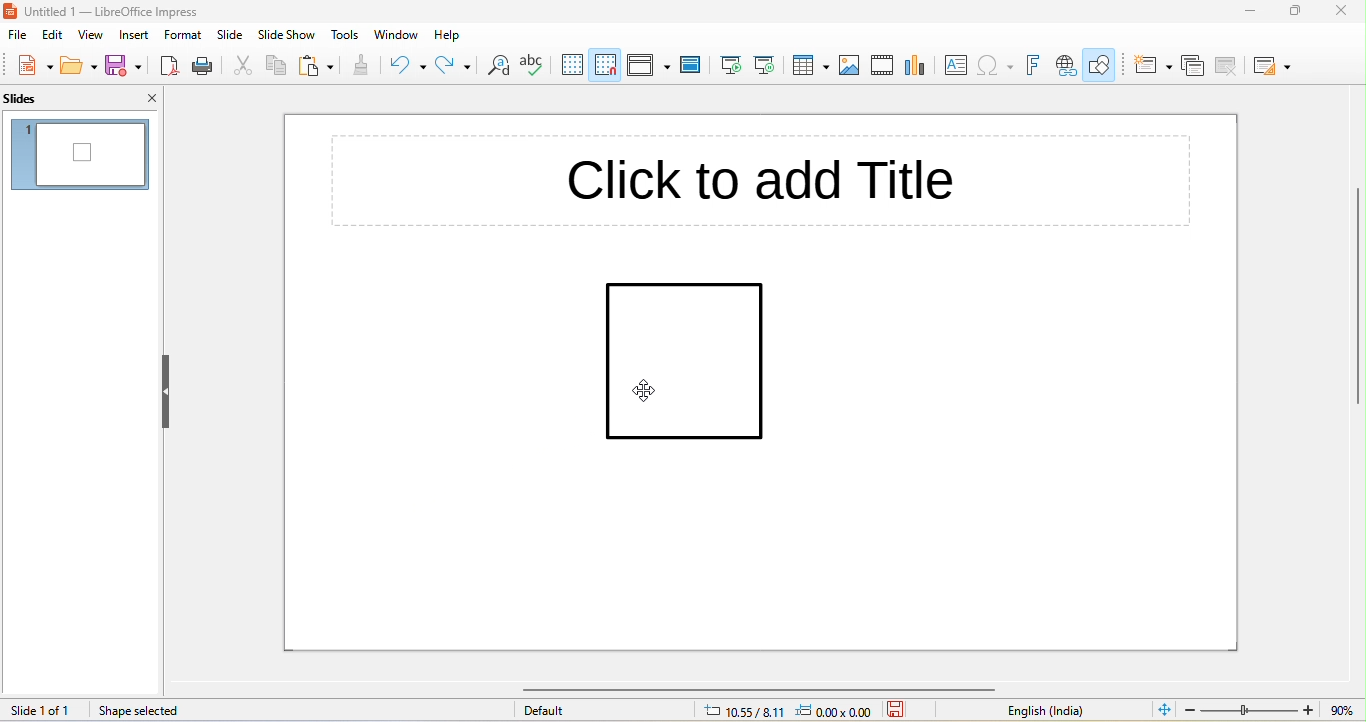 The image size is (1366, 722). I want to click on open, so click(79, 63).